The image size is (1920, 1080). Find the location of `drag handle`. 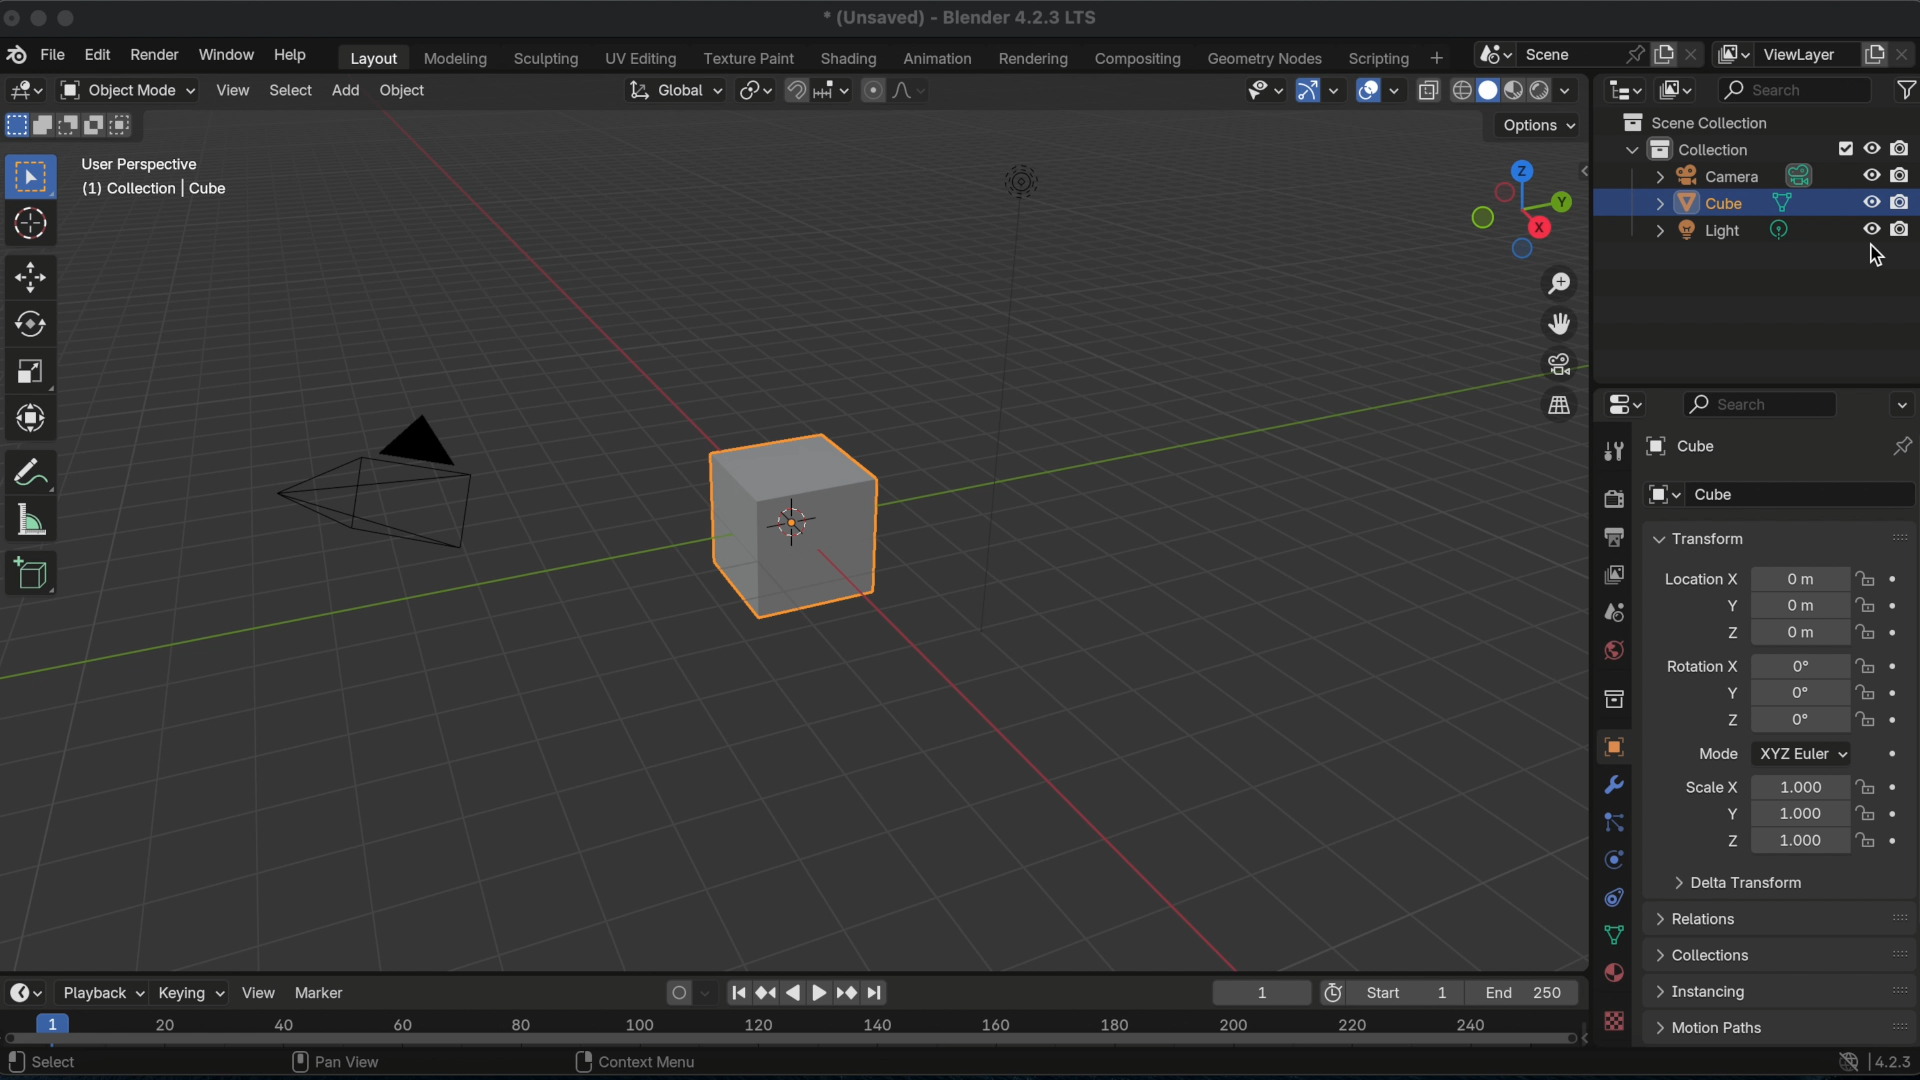

drag handle is located at coordinates (1896, 916).